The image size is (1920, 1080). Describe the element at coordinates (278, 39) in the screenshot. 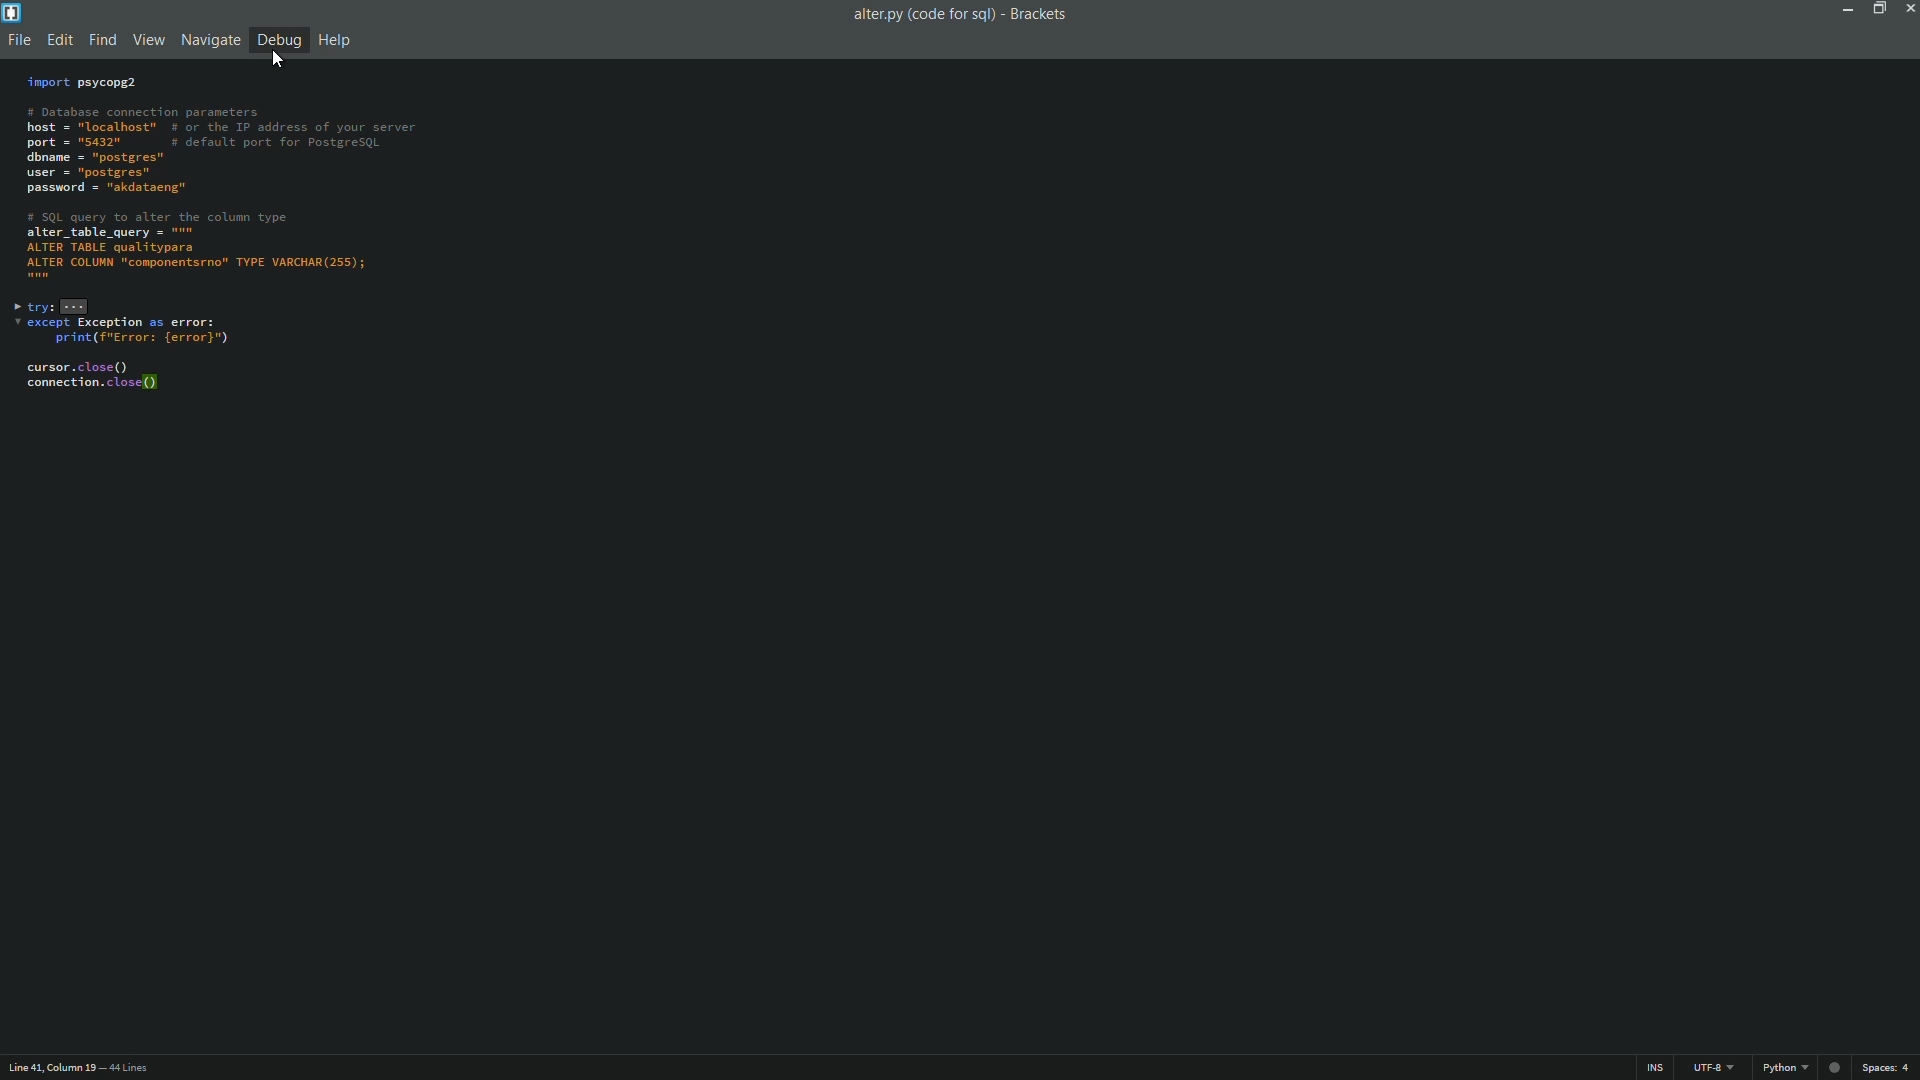

I see `debug menu` at that location.